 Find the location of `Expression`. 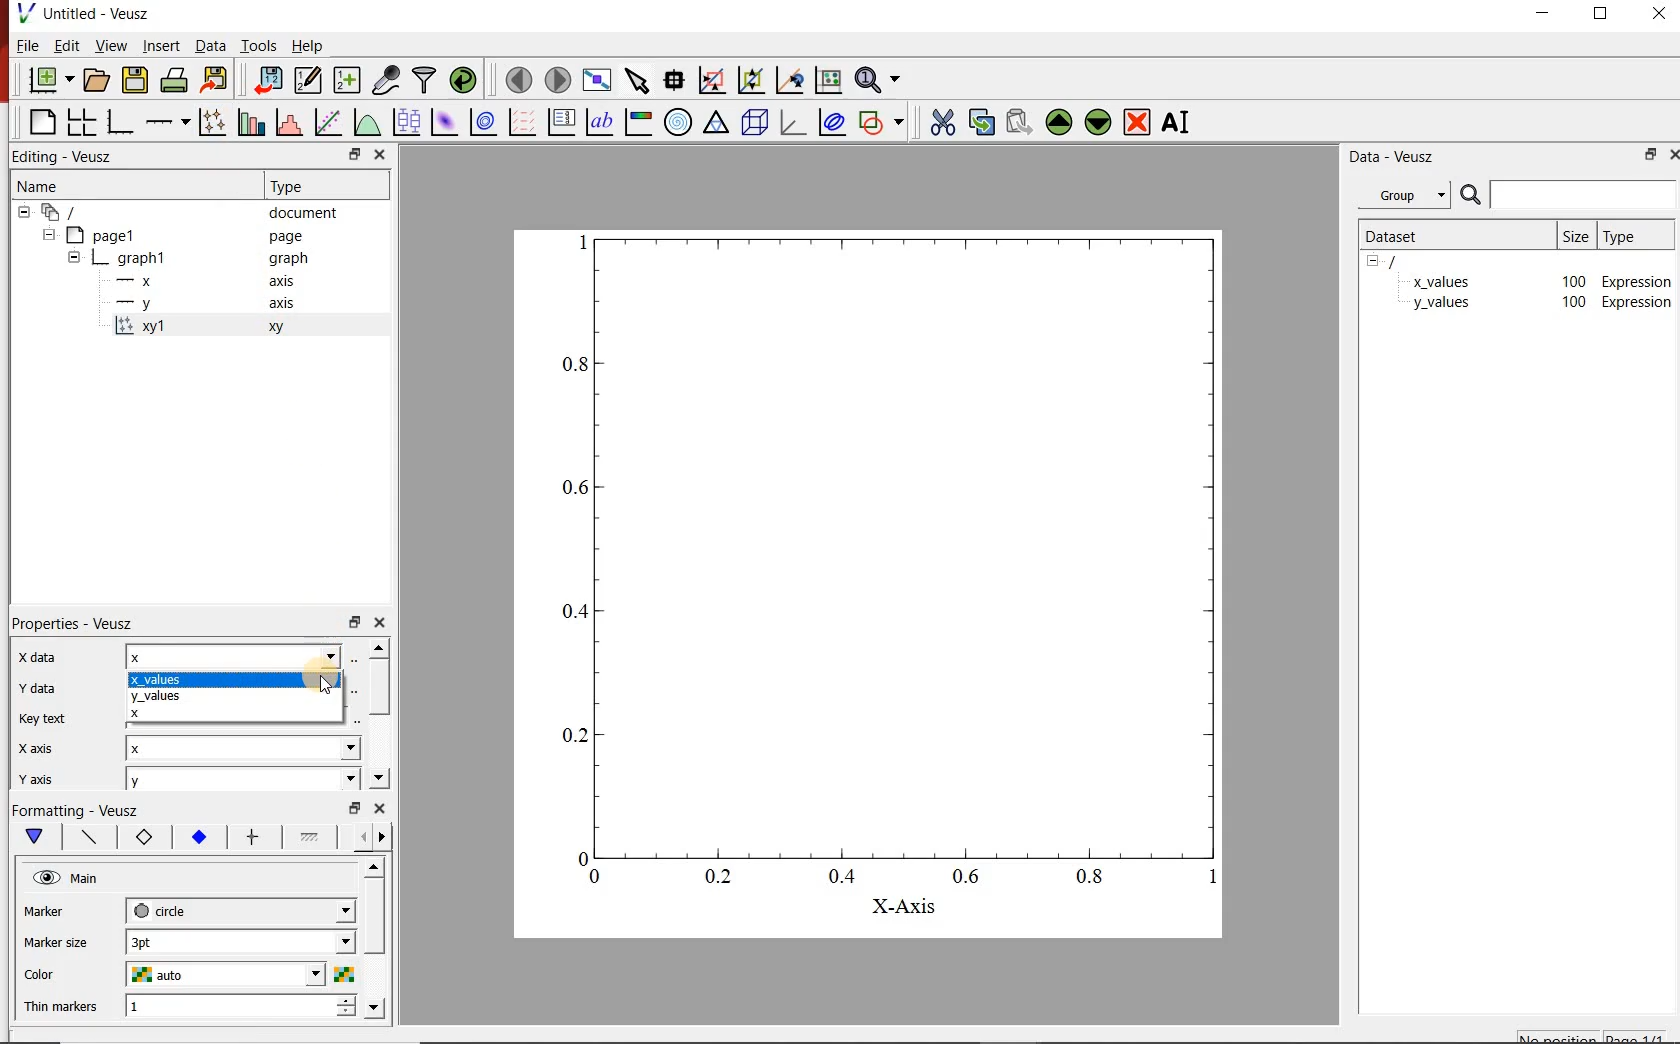

Expression is located at coordinates (1637, 303).